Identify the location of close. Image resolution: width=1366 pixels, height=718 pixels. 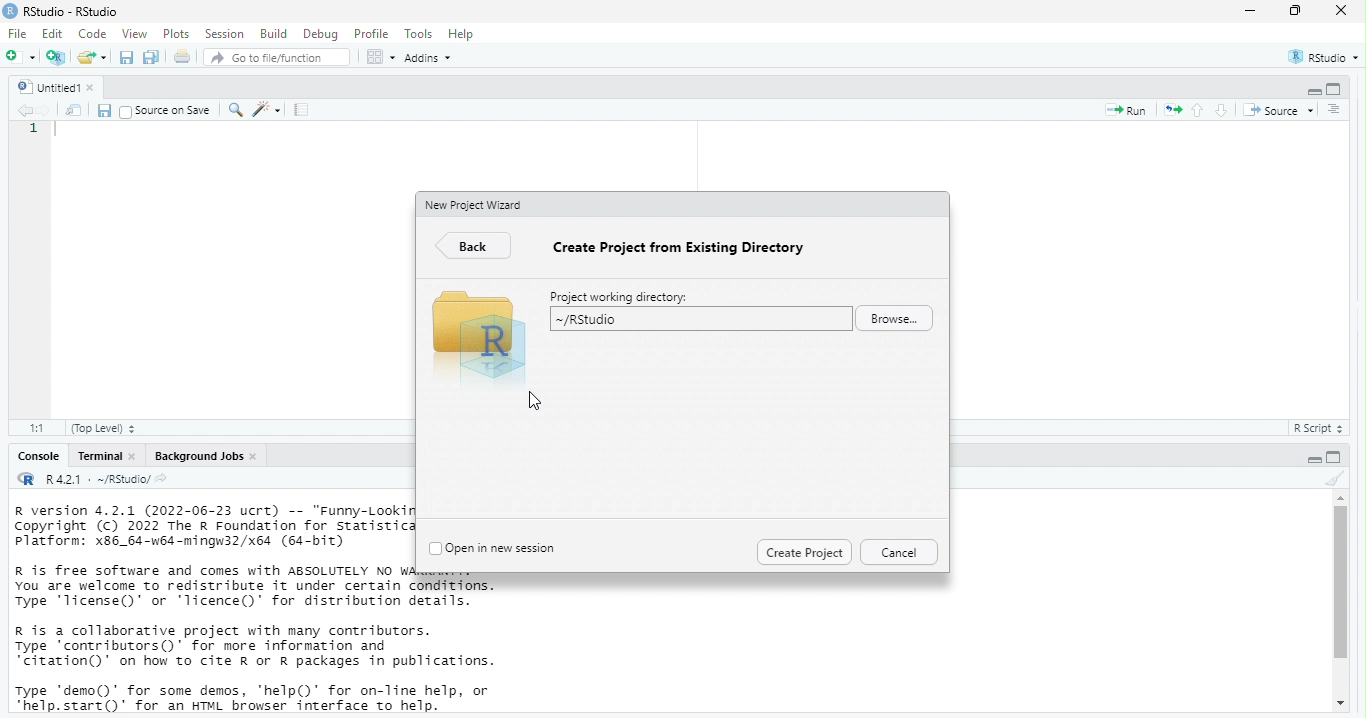
(1341, 11).